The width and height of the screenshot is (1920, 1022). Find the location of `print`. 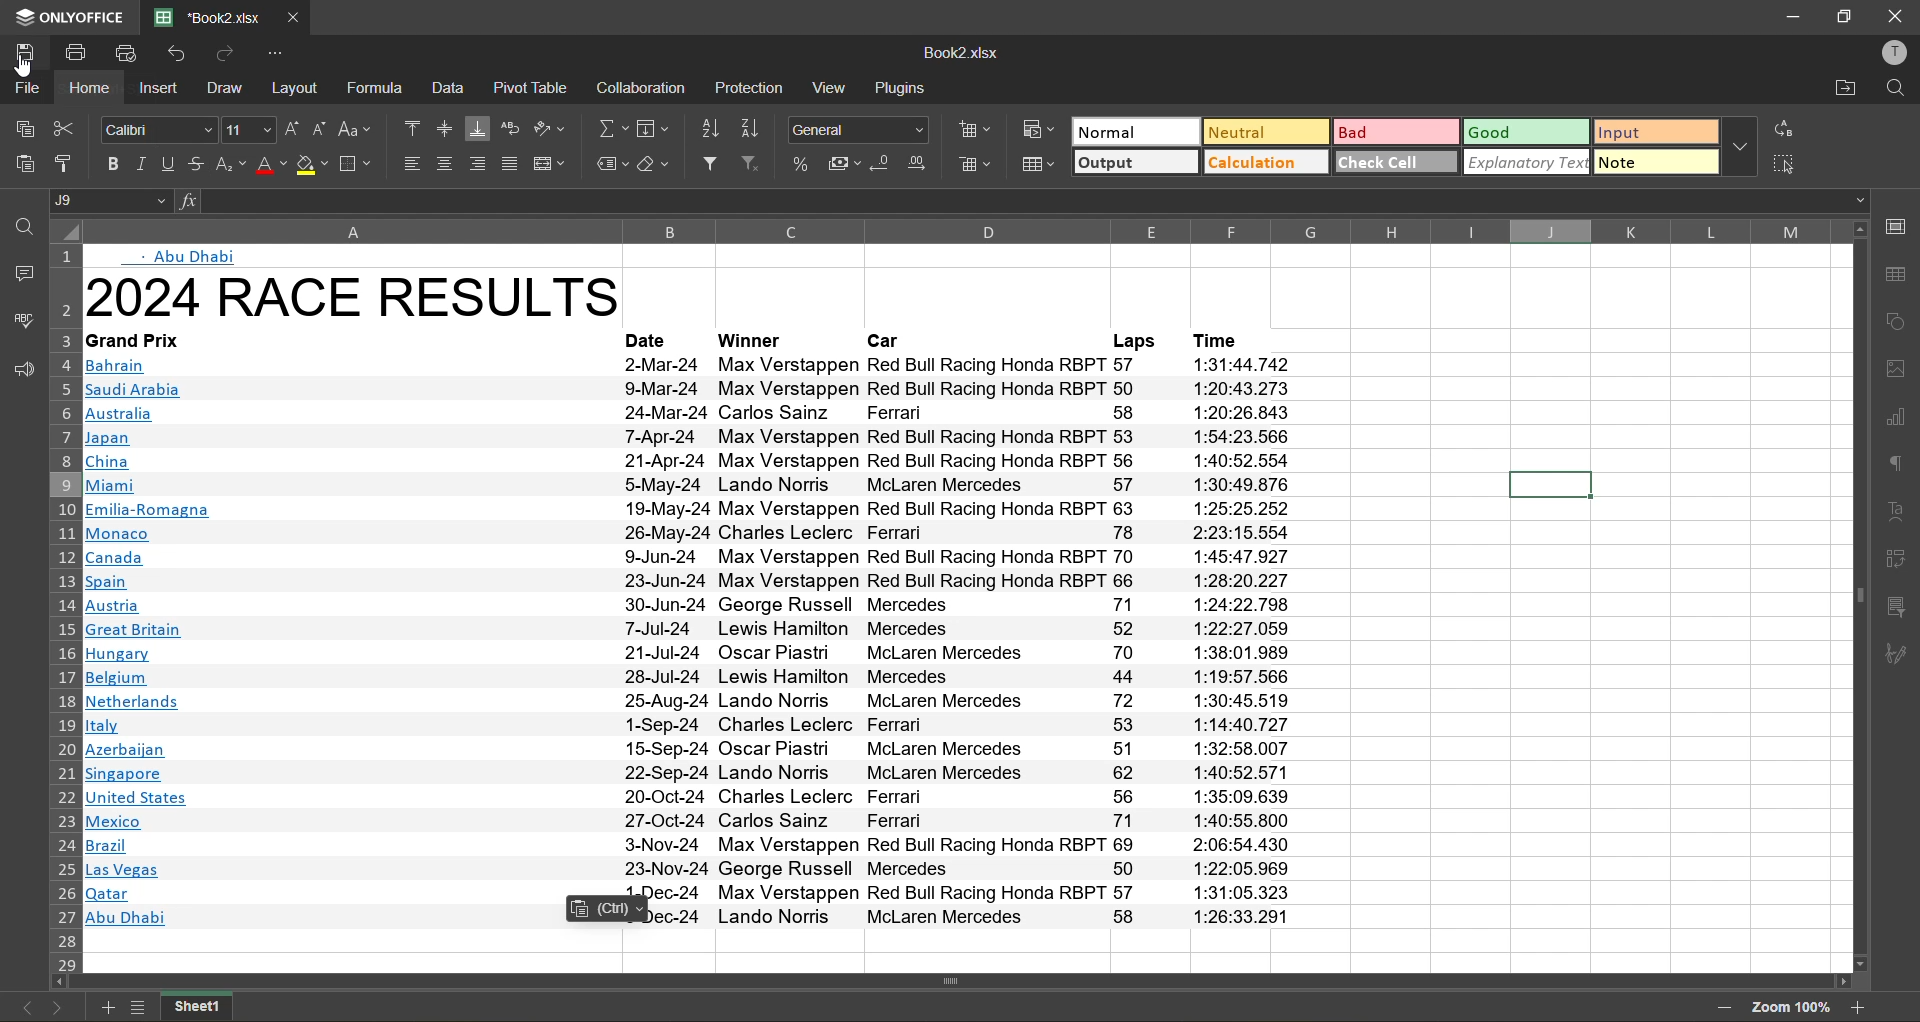

print is located at coordinates (78, 53).